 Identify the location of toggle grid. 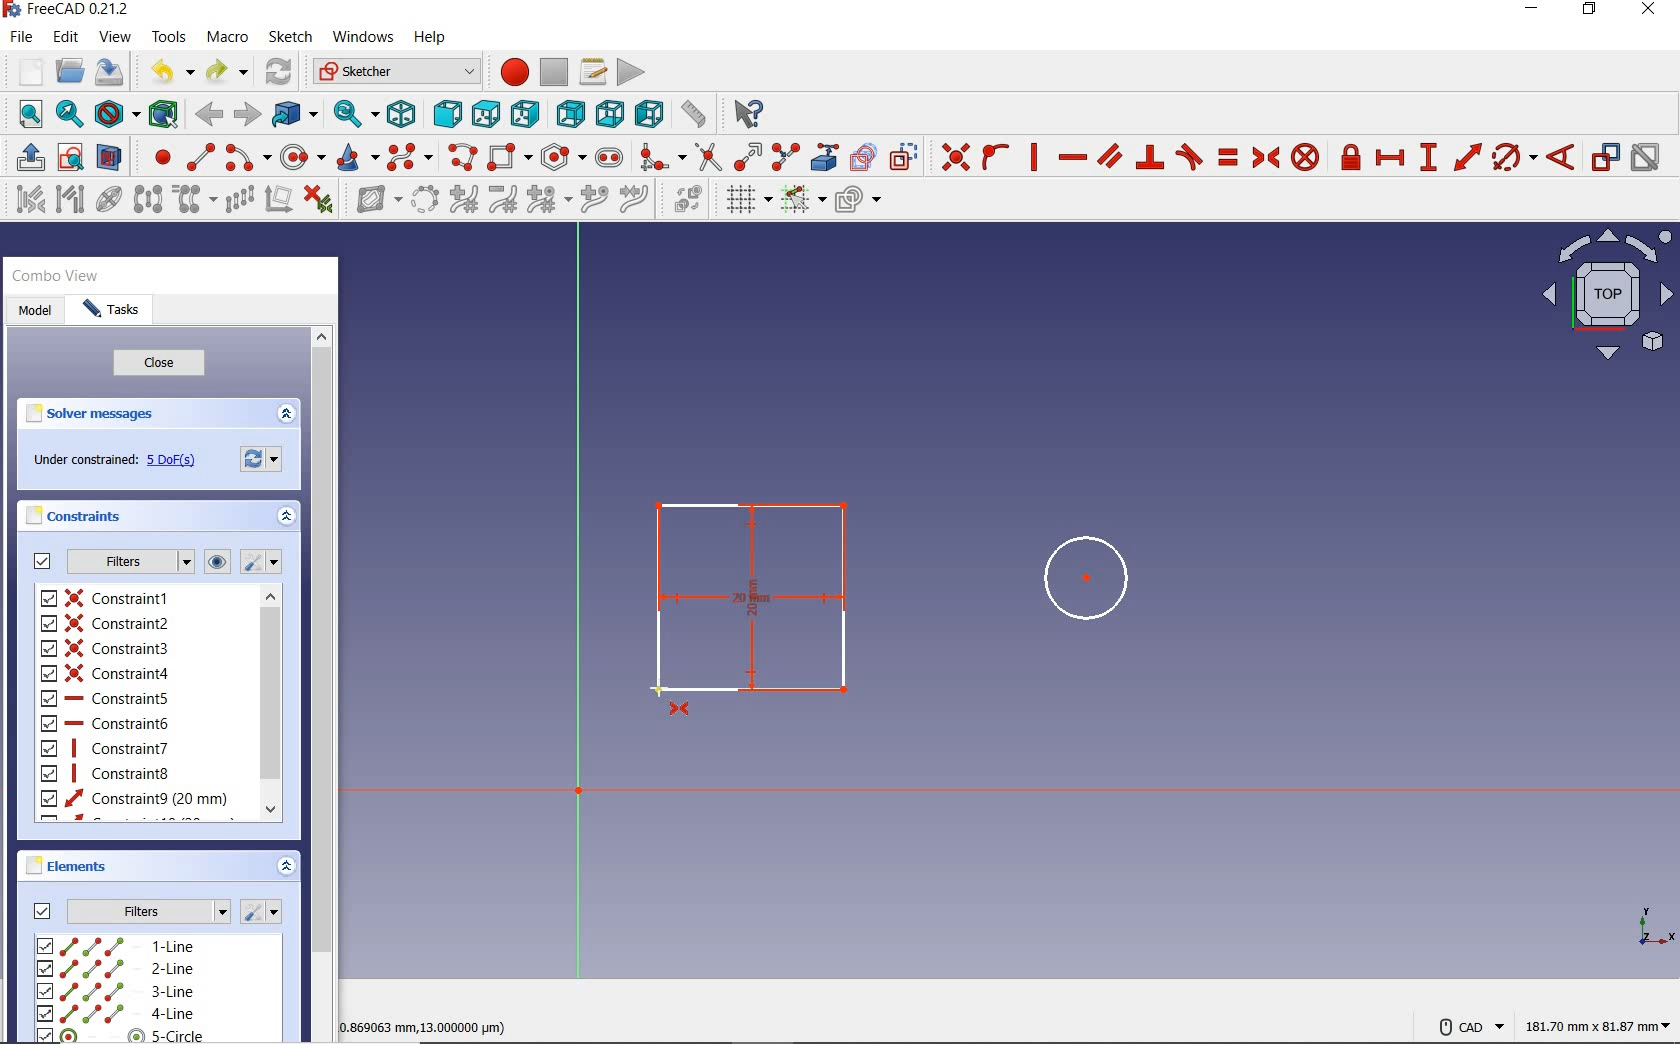
(744, 201).